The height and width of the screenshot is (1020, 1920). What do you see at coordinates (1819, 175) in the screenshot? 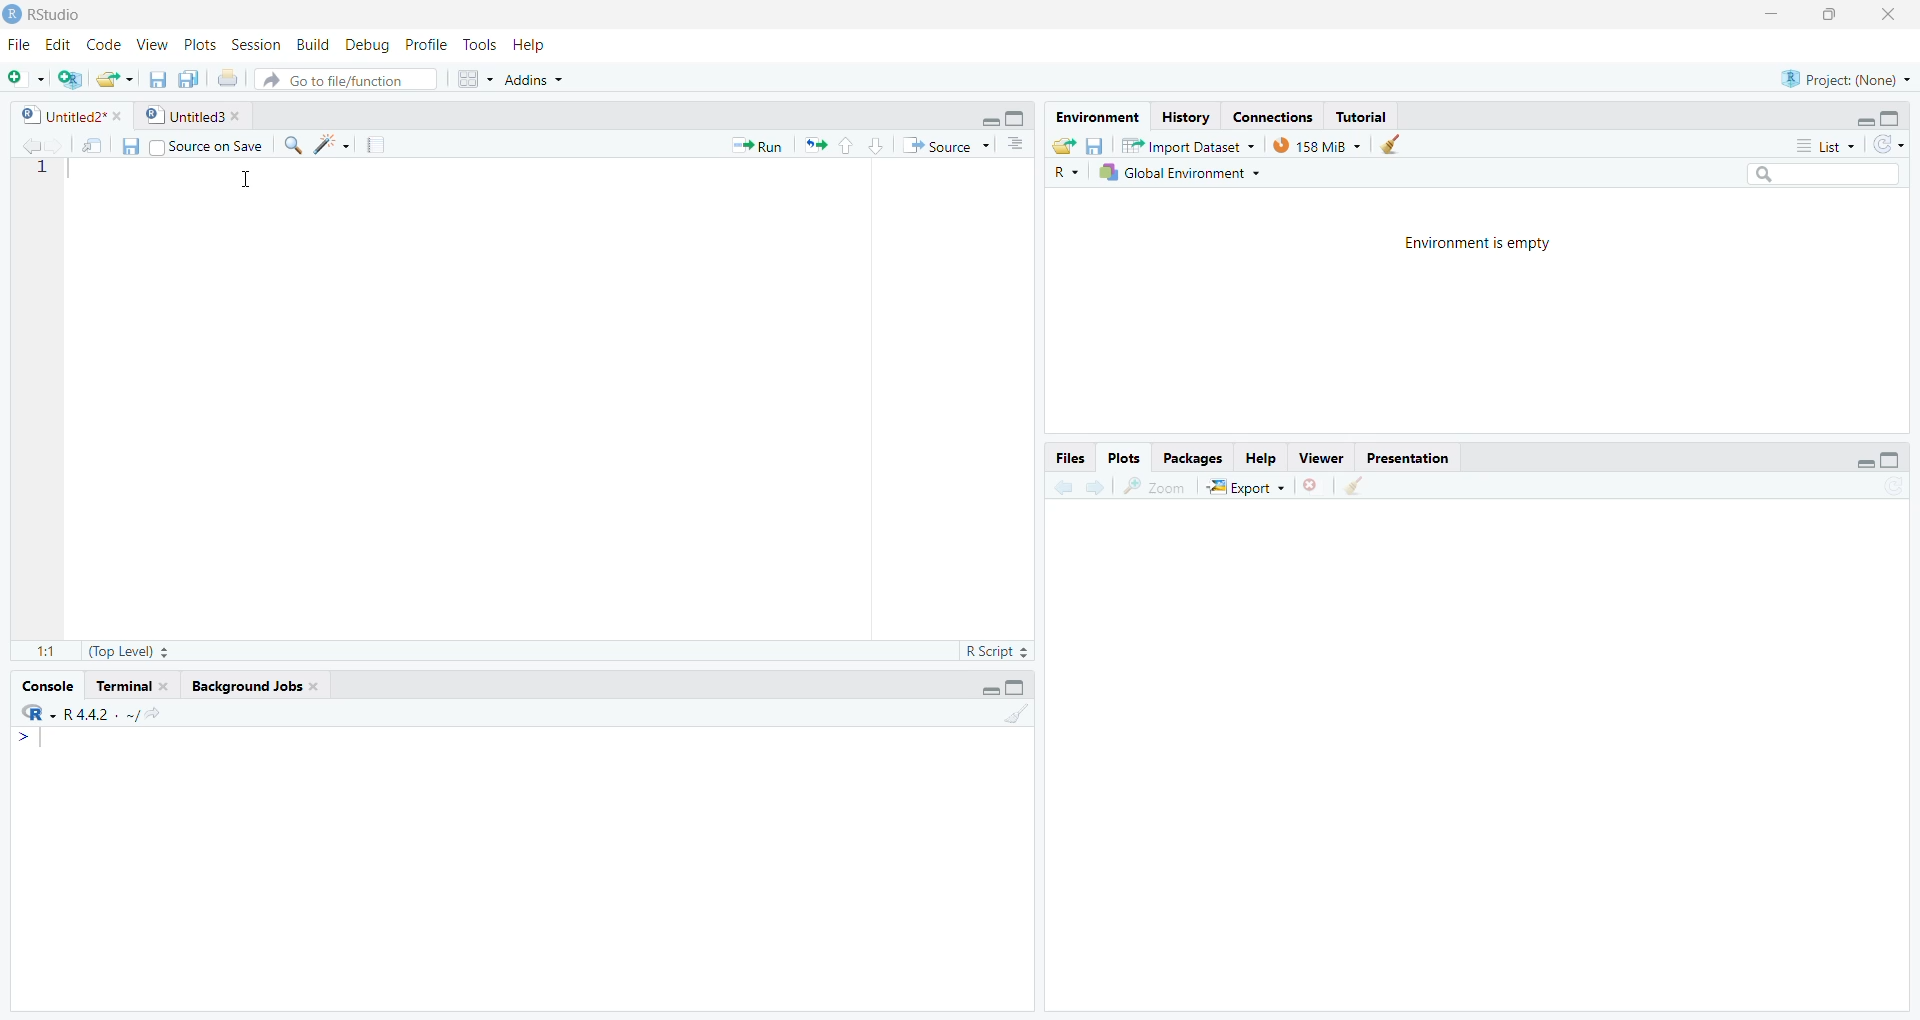
I see `search` at bounding box center [1819, 175].